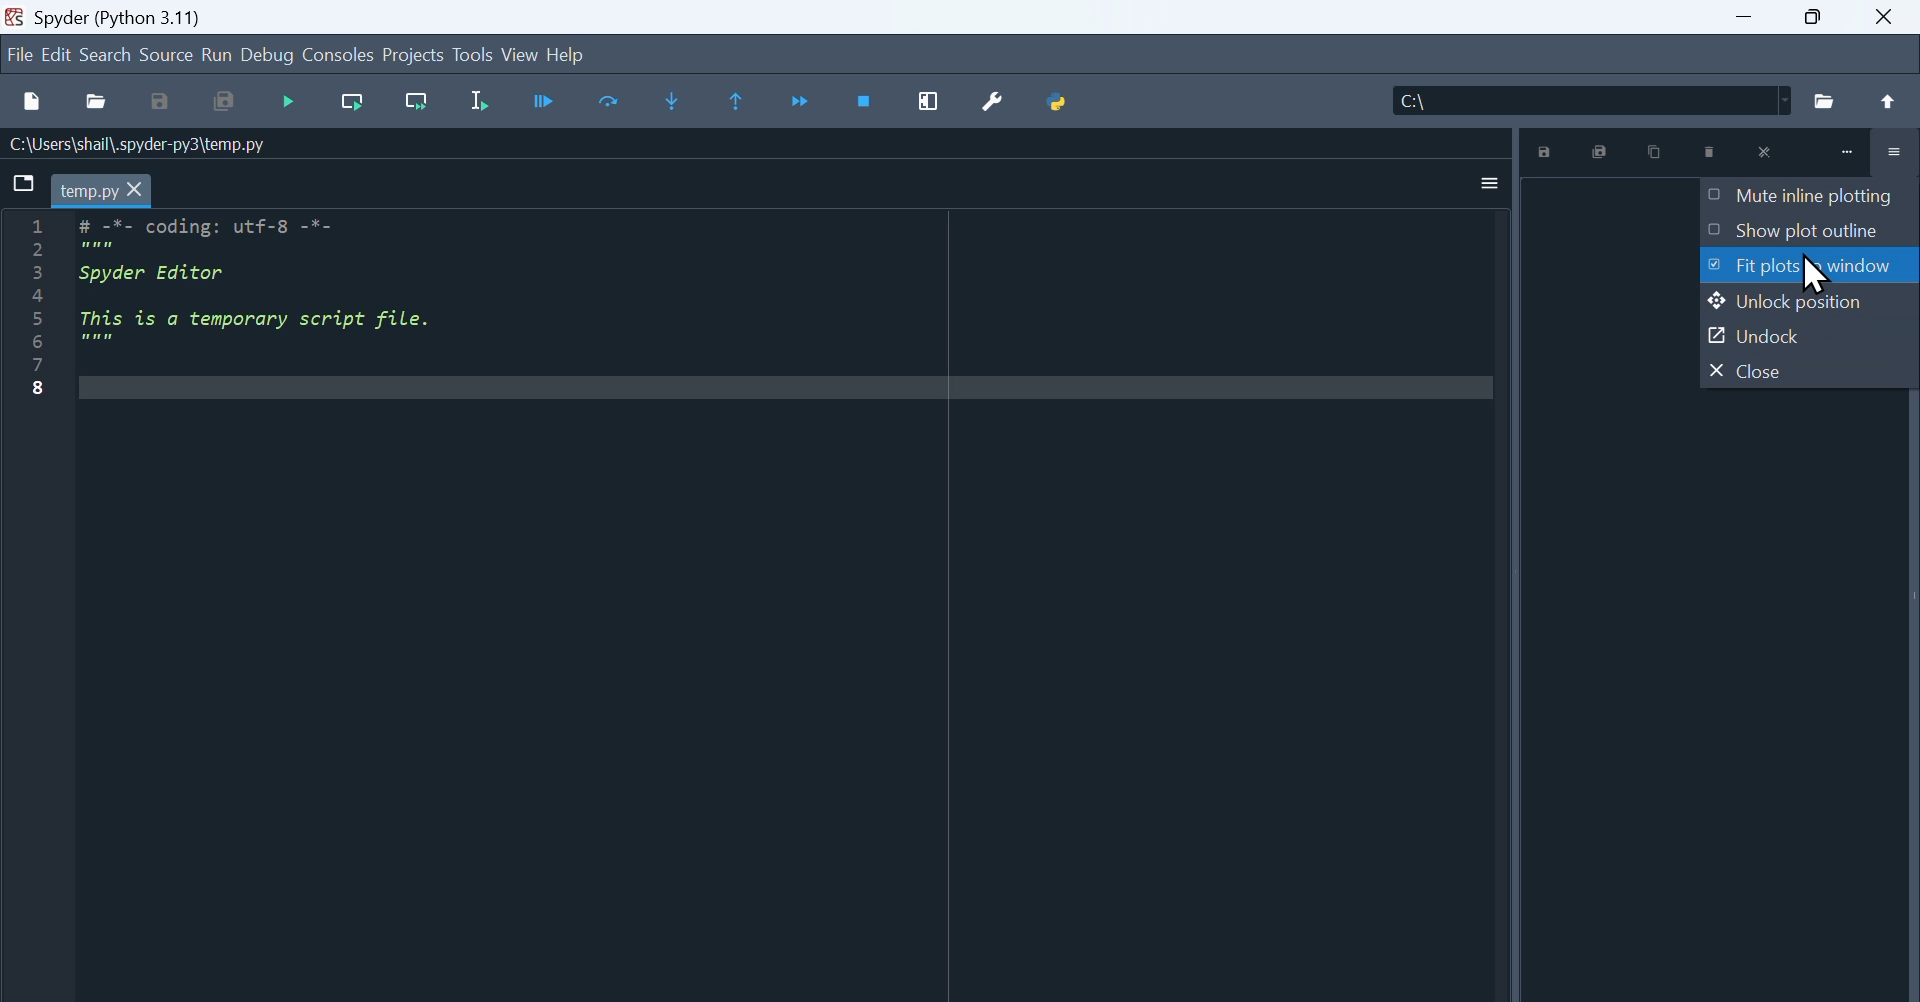 Image resolution: width=1920 pixels, height=1002 pixels. Describe the element at coordinates (97, 102) in the screenshot. I see `Open` at that location.